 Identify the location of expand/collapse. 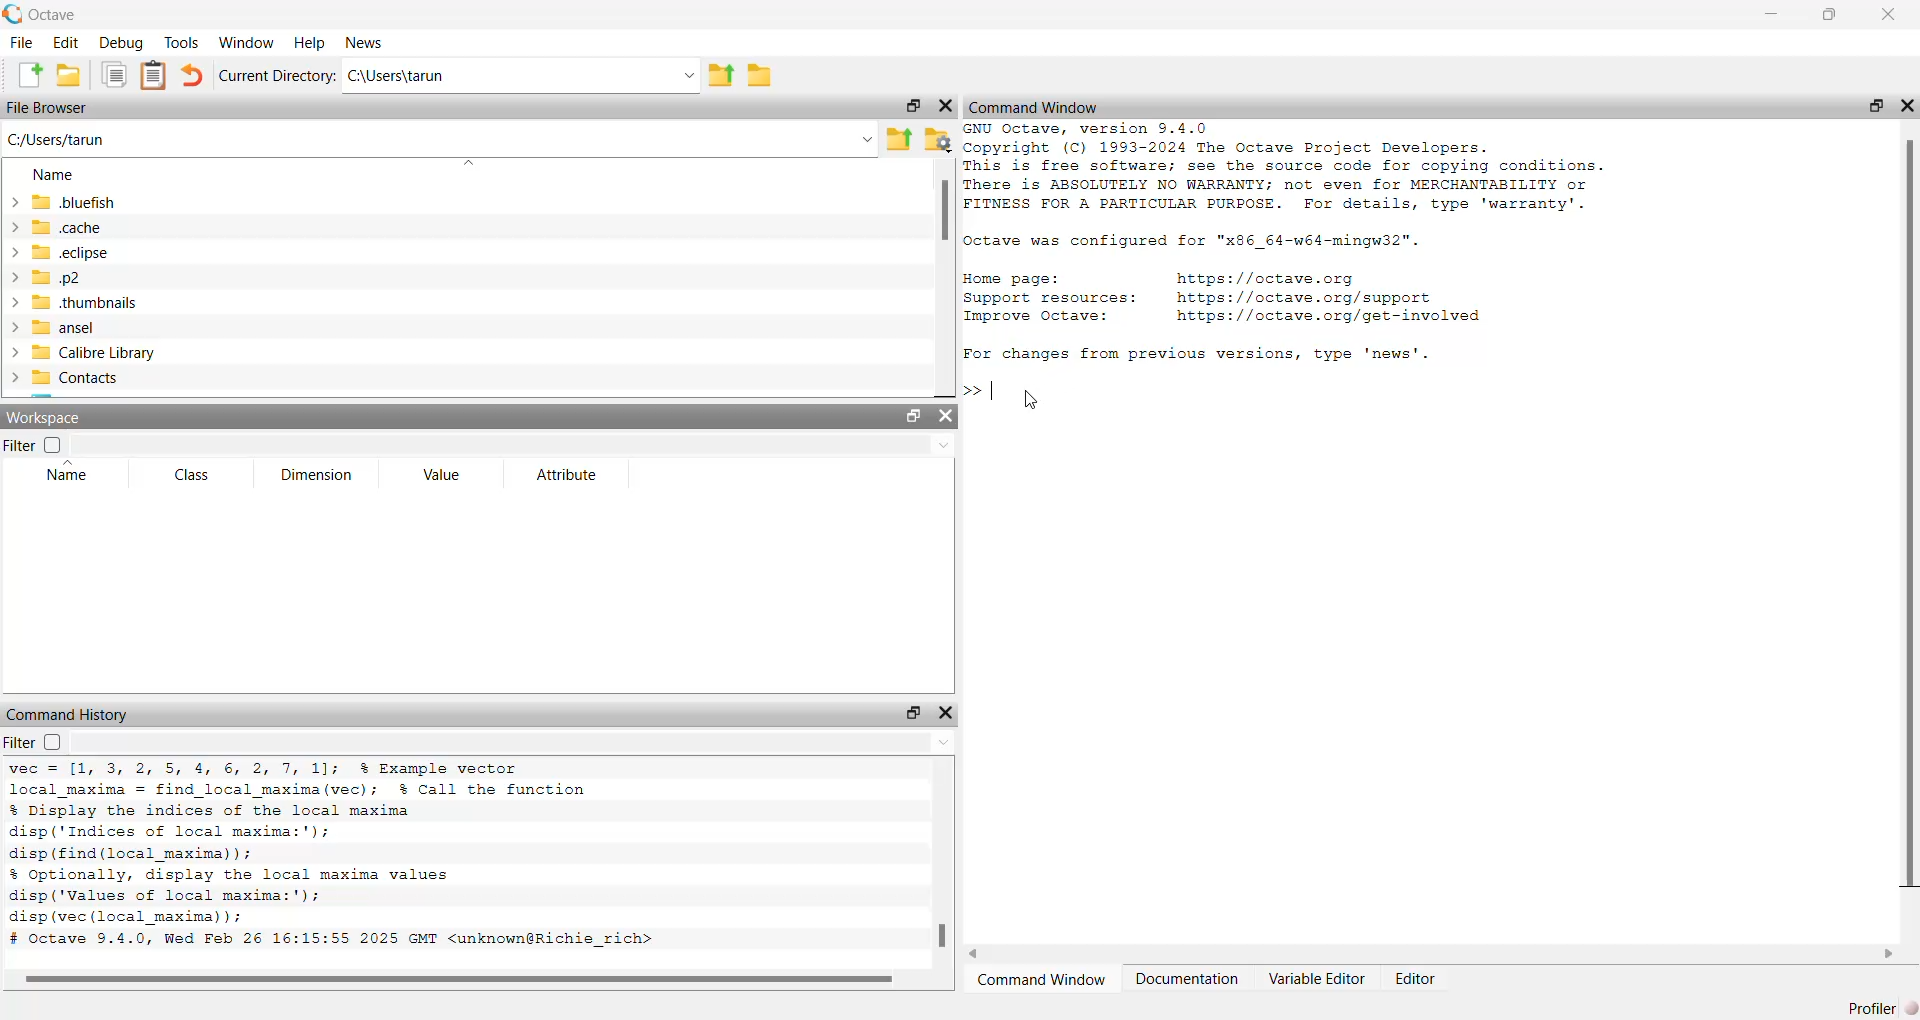
(13, 292).